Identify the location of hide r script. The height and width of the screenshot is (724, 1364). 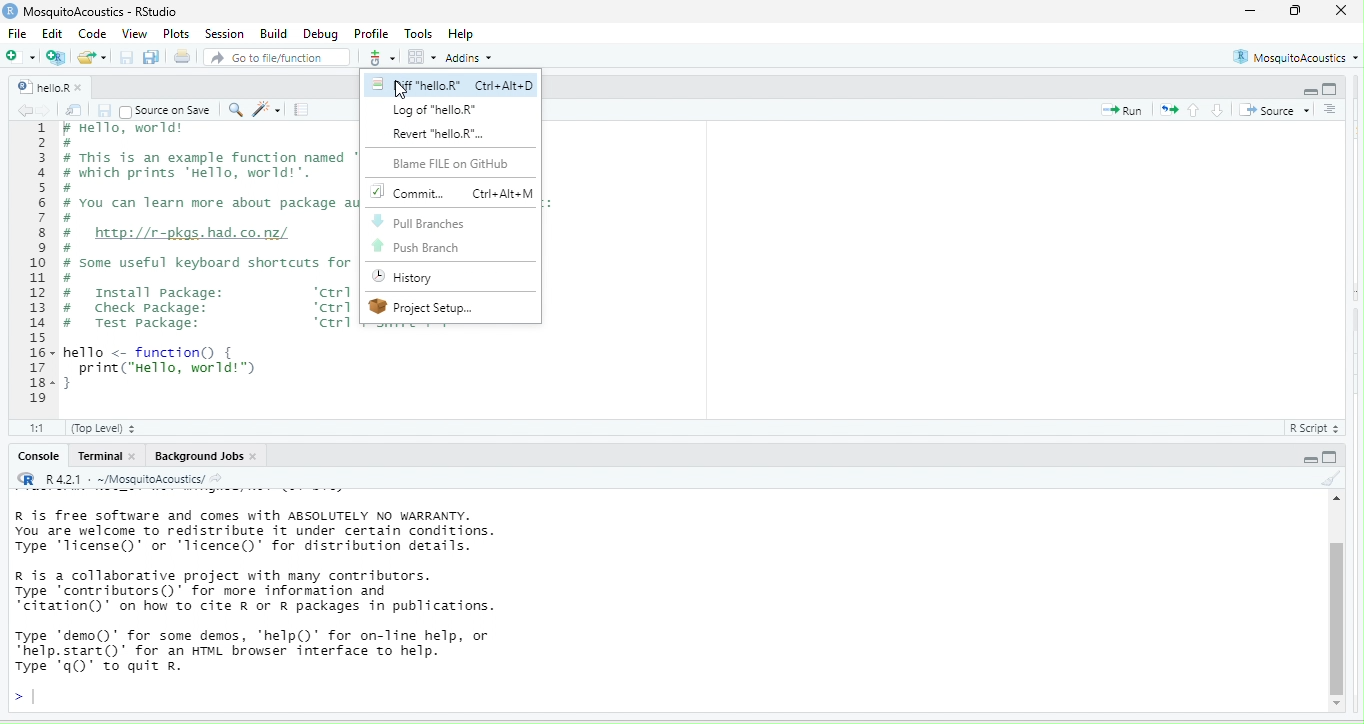
(1308, 90).